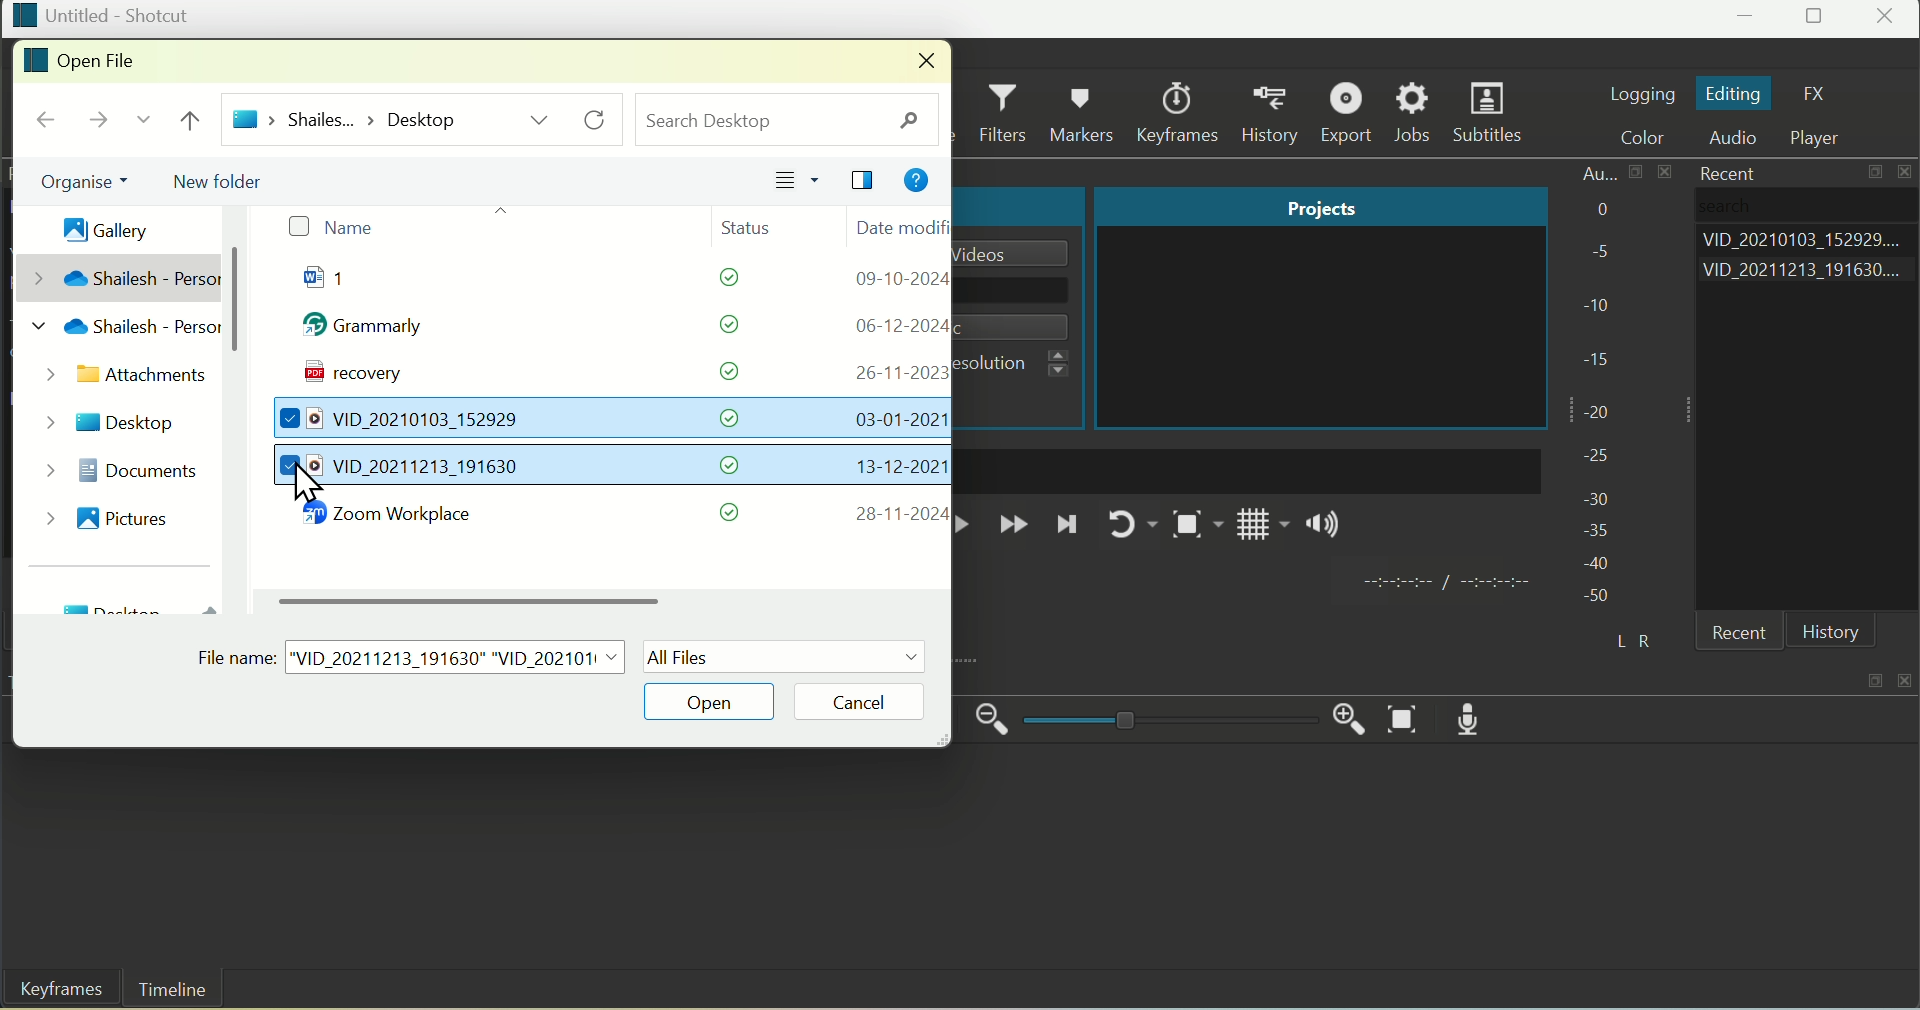 The image size is (1920, 1010). I want to click on Editing, so click(1734, 94).